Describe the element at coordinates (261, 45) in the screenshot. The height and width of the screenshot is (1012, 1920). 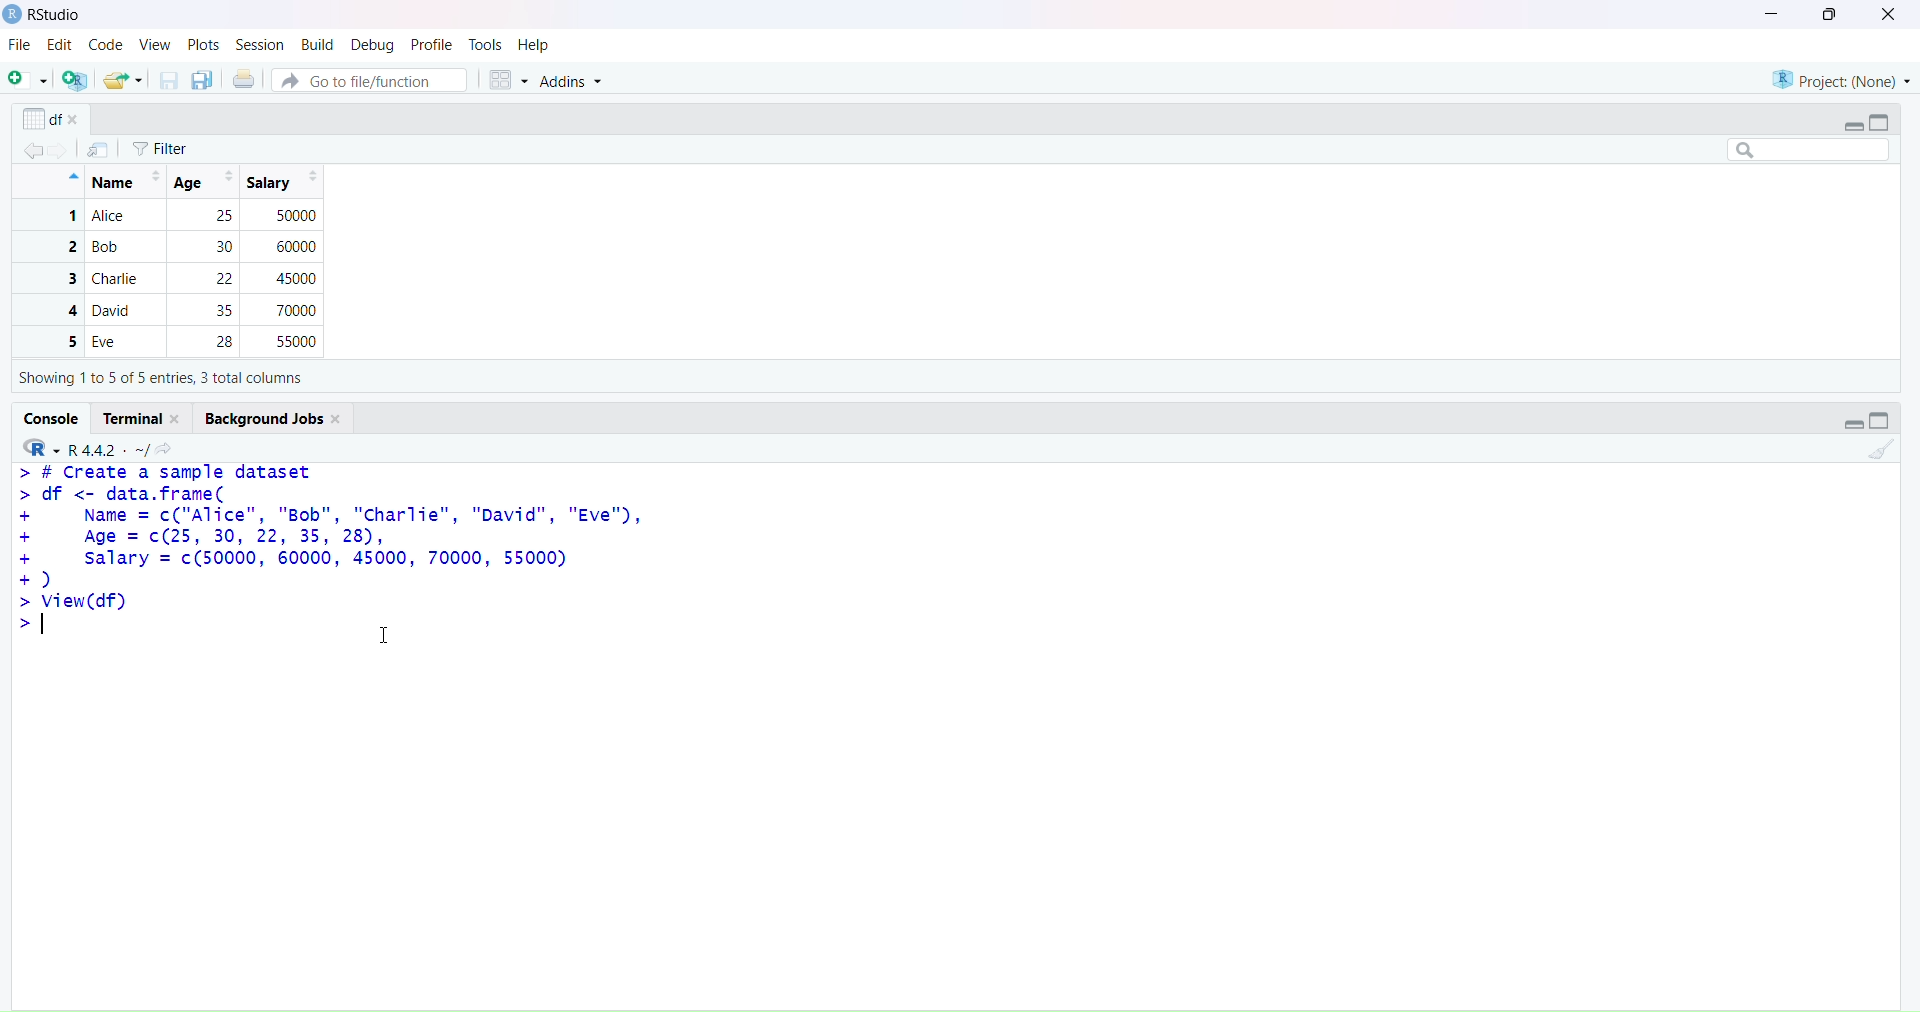
I see `session` at that location.